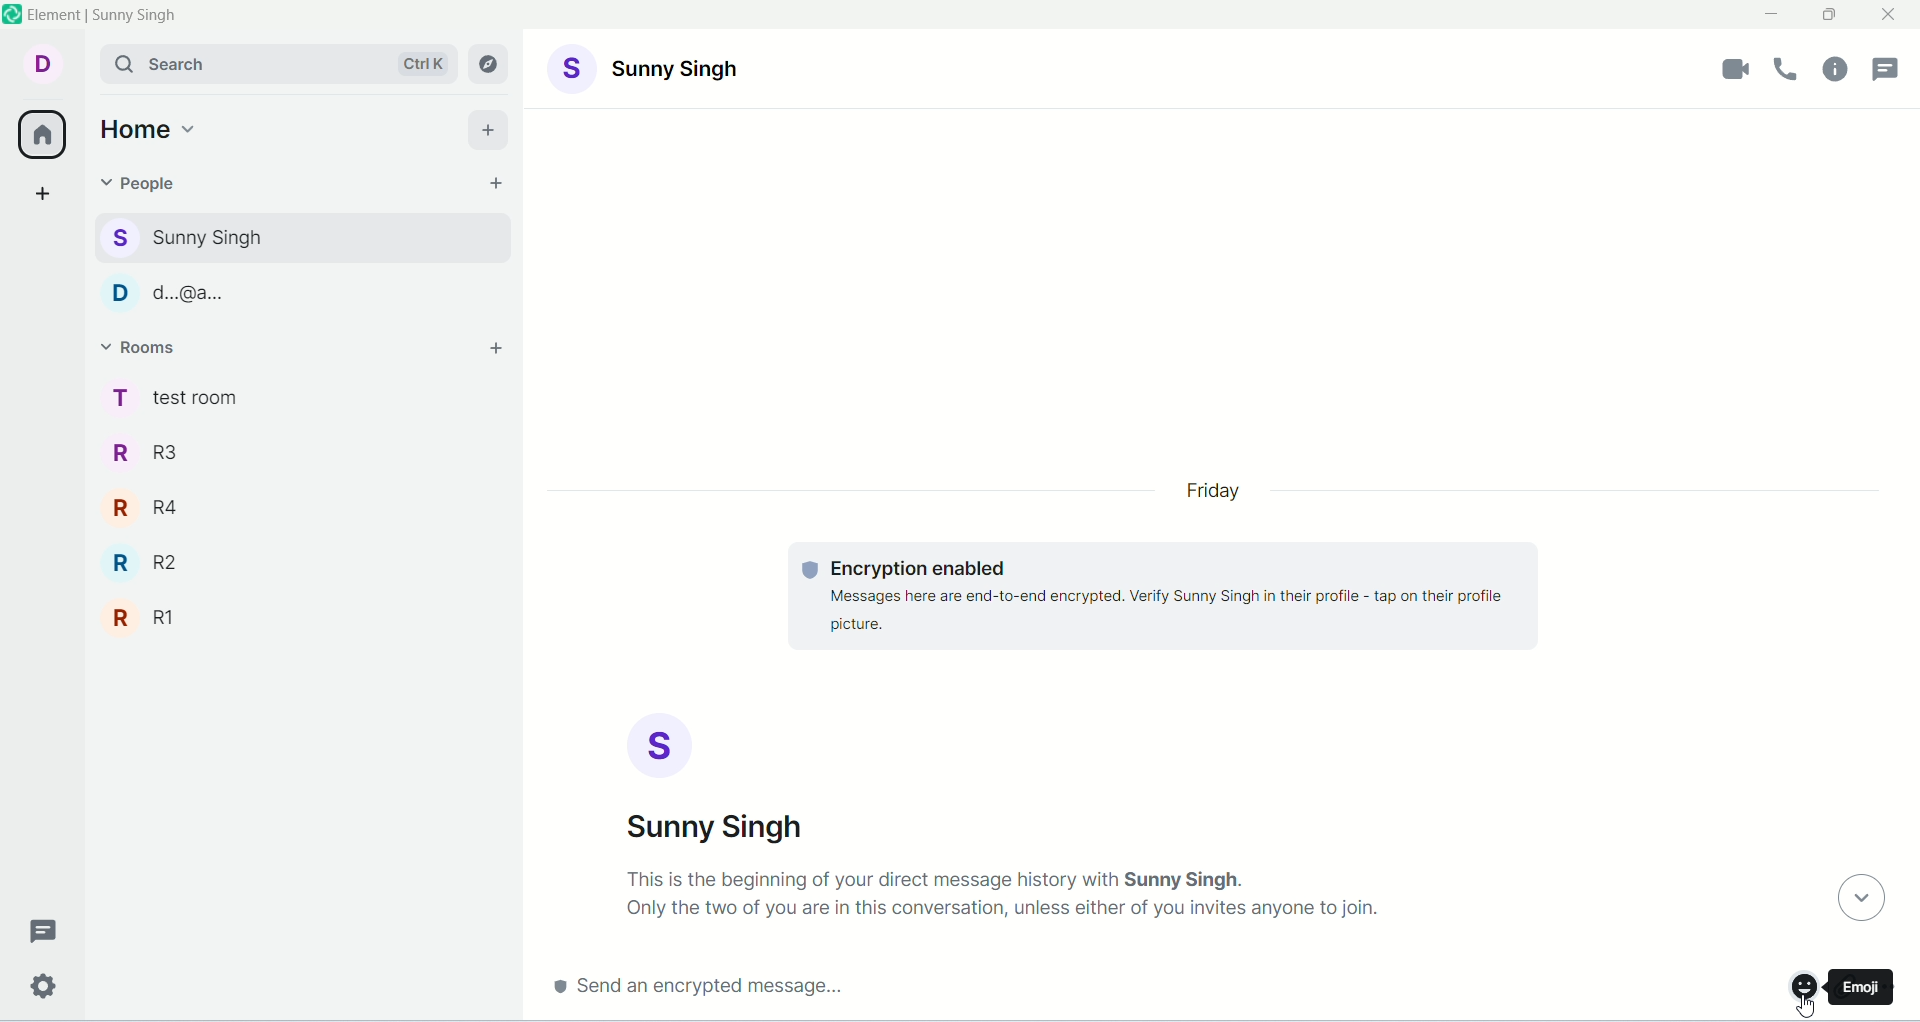 This screenshot has width=1920, height=1022. Describe the element at coordinates (494, 128) in the screenshot. I see `add` at that location.